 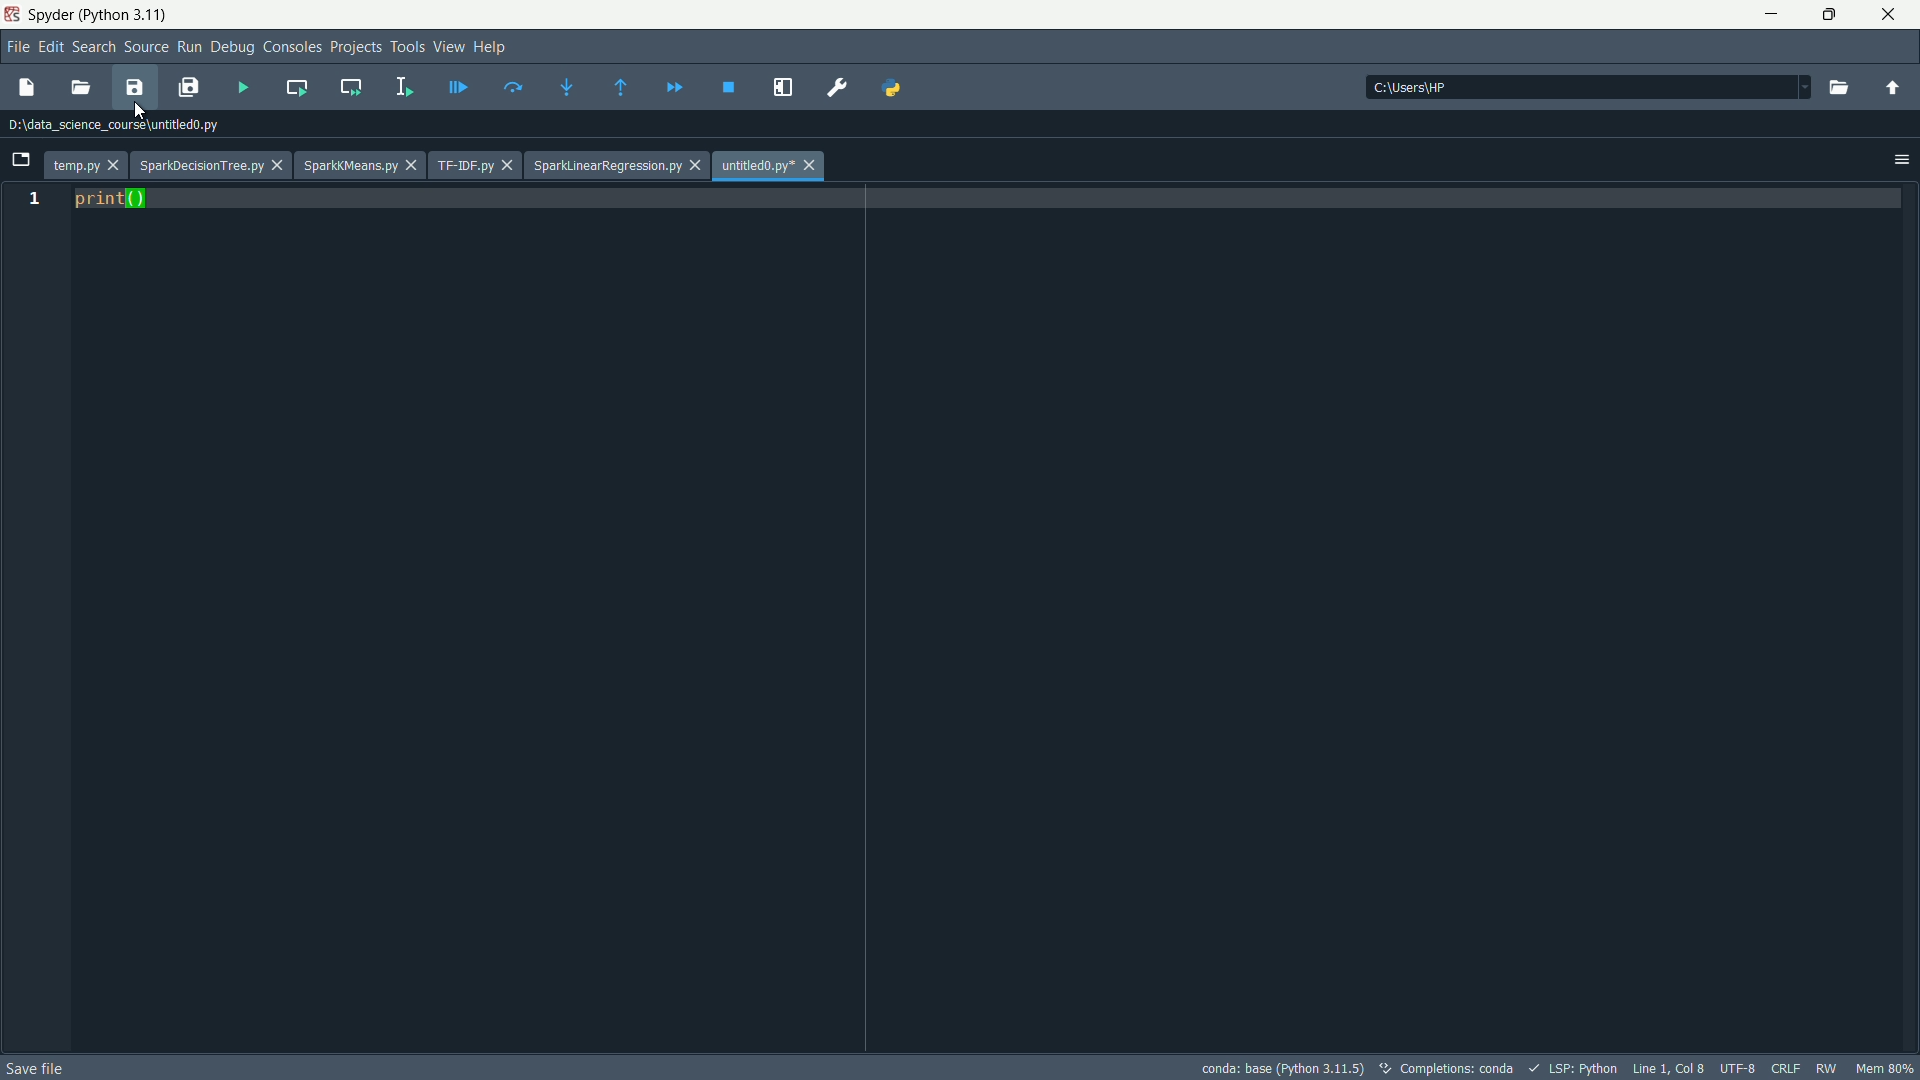 What do you see at coordinates (1893, 87) in the screenshot?
I see `change to  parent directory` at bounding box center [1893, 87].